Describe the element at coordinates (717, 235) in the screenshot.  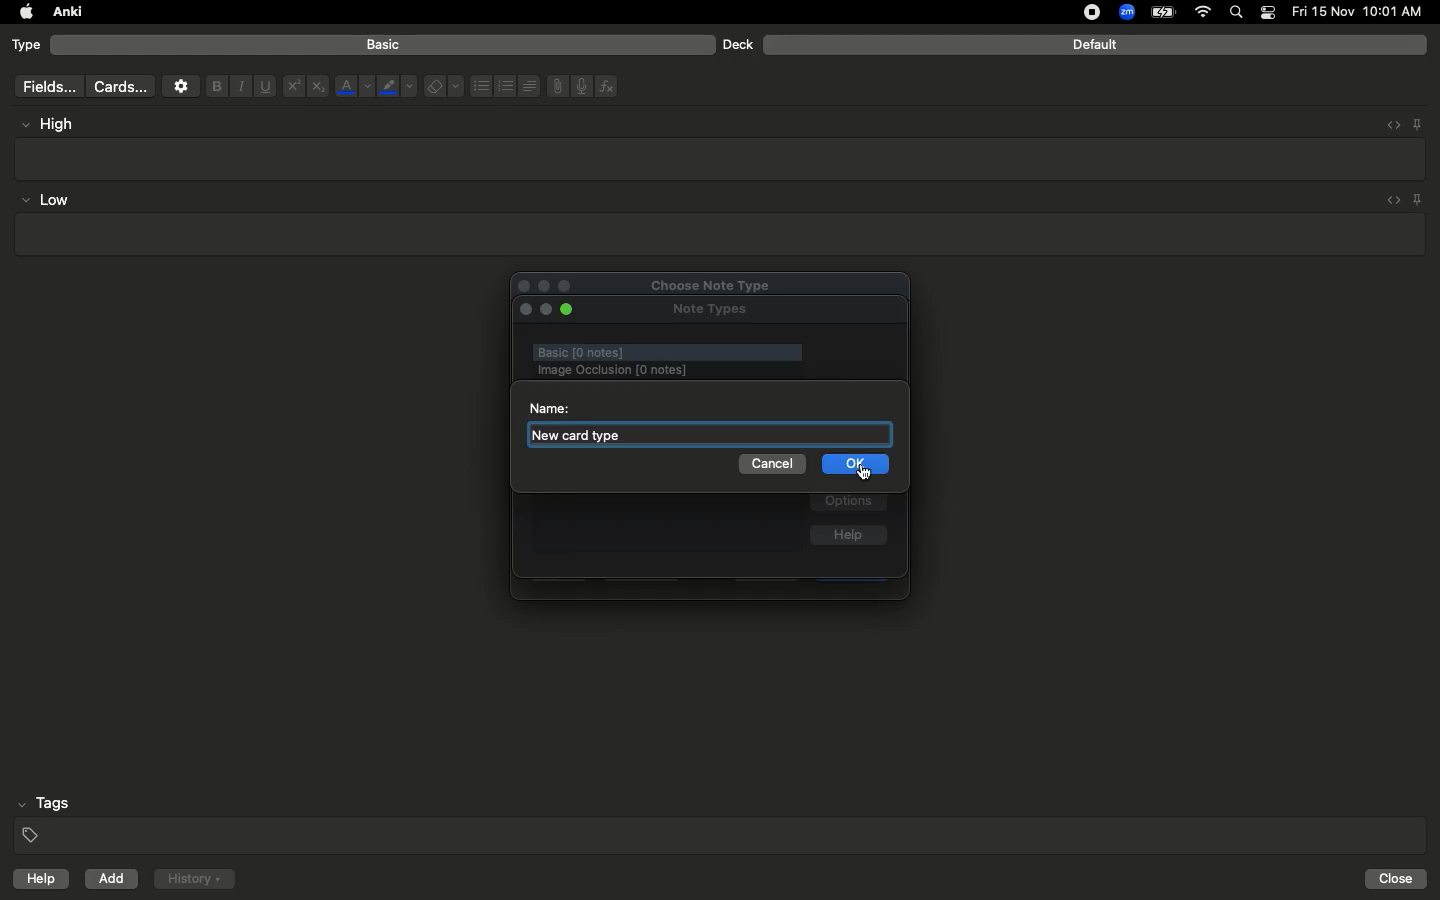
I see `Textbox` at that location.